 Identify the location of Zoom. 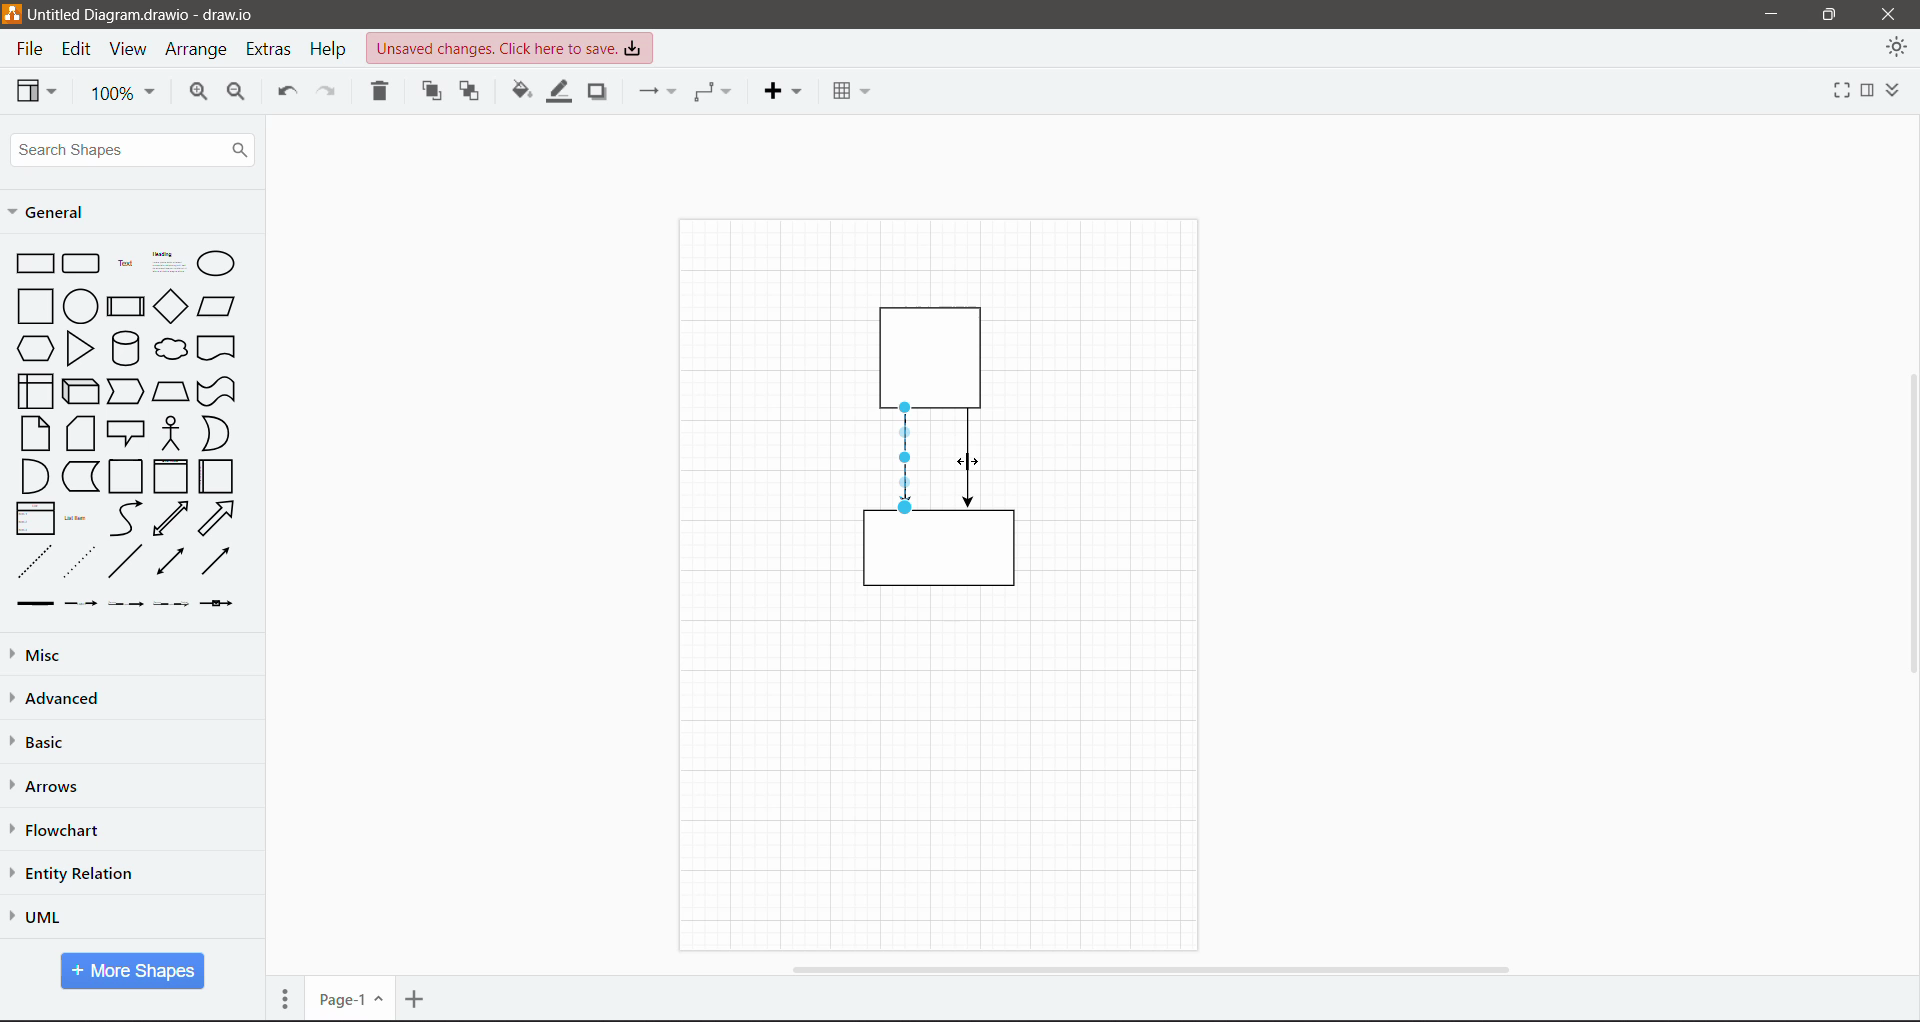
(123, 94).